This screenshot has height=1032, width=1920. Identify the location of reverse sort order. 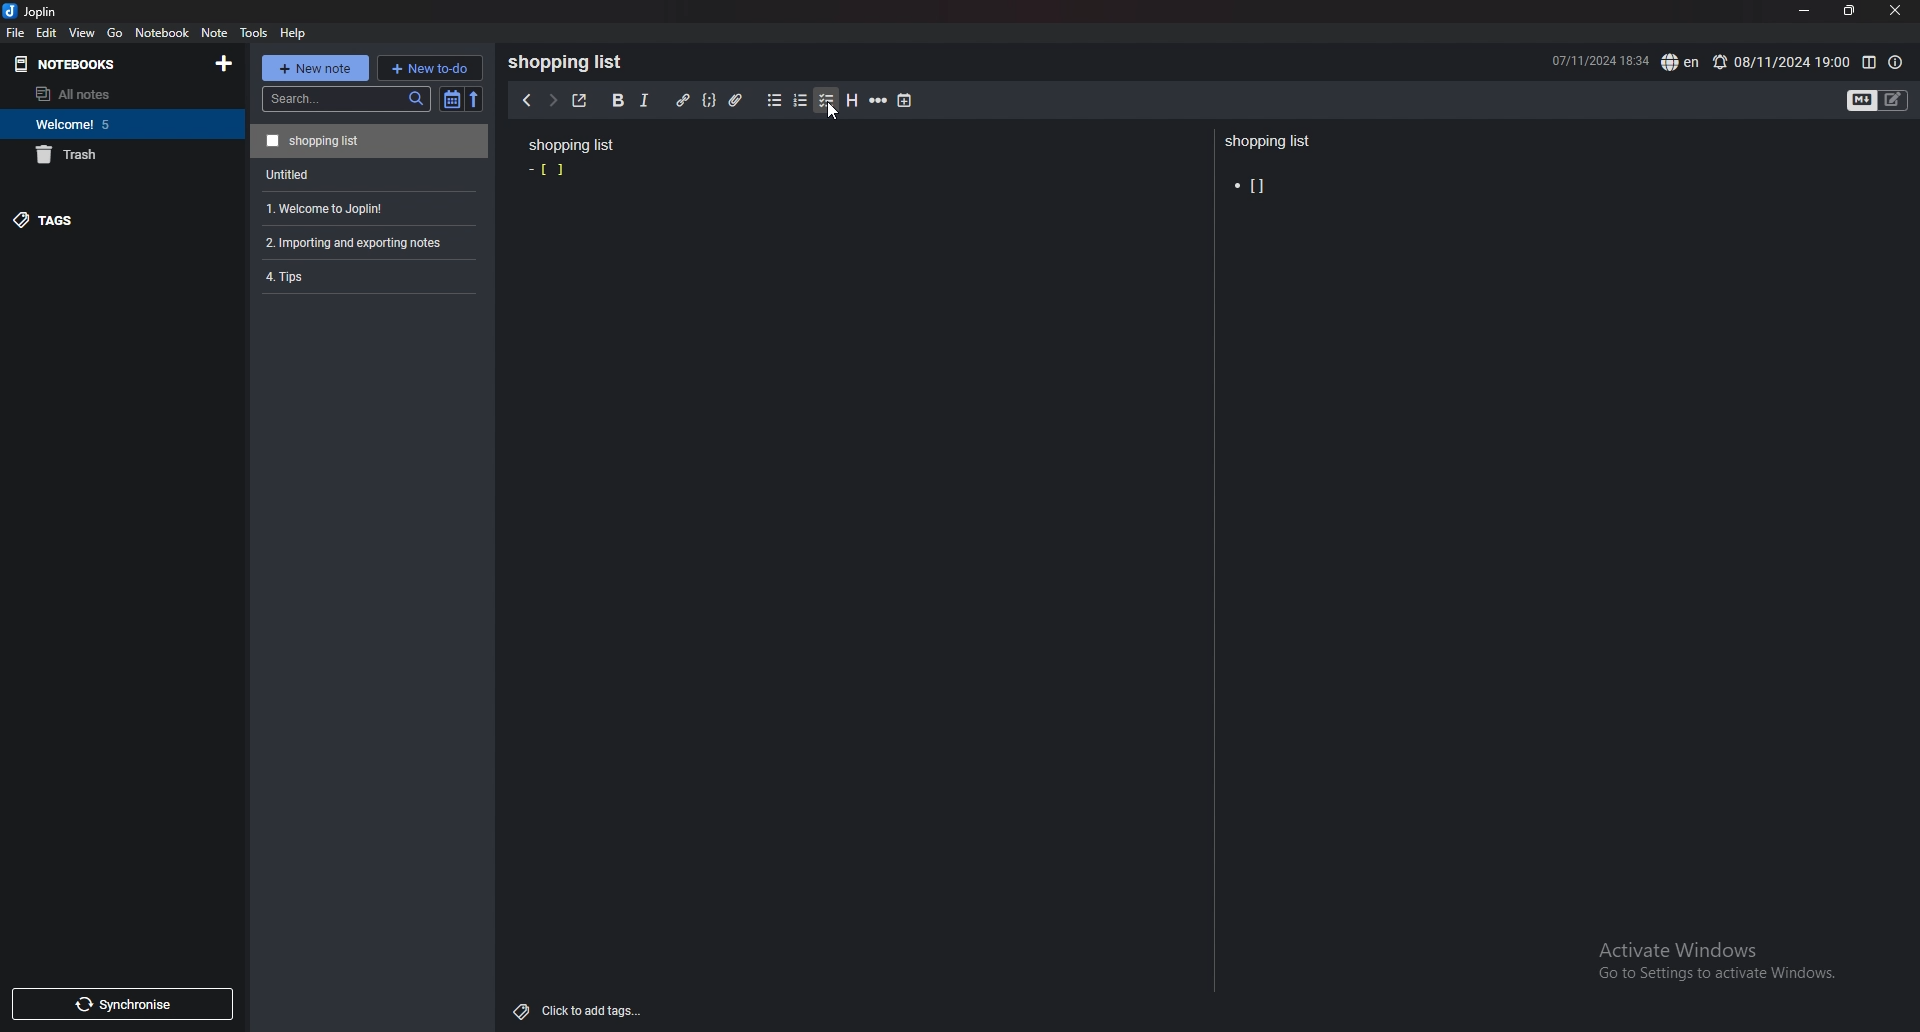
(478, 99).